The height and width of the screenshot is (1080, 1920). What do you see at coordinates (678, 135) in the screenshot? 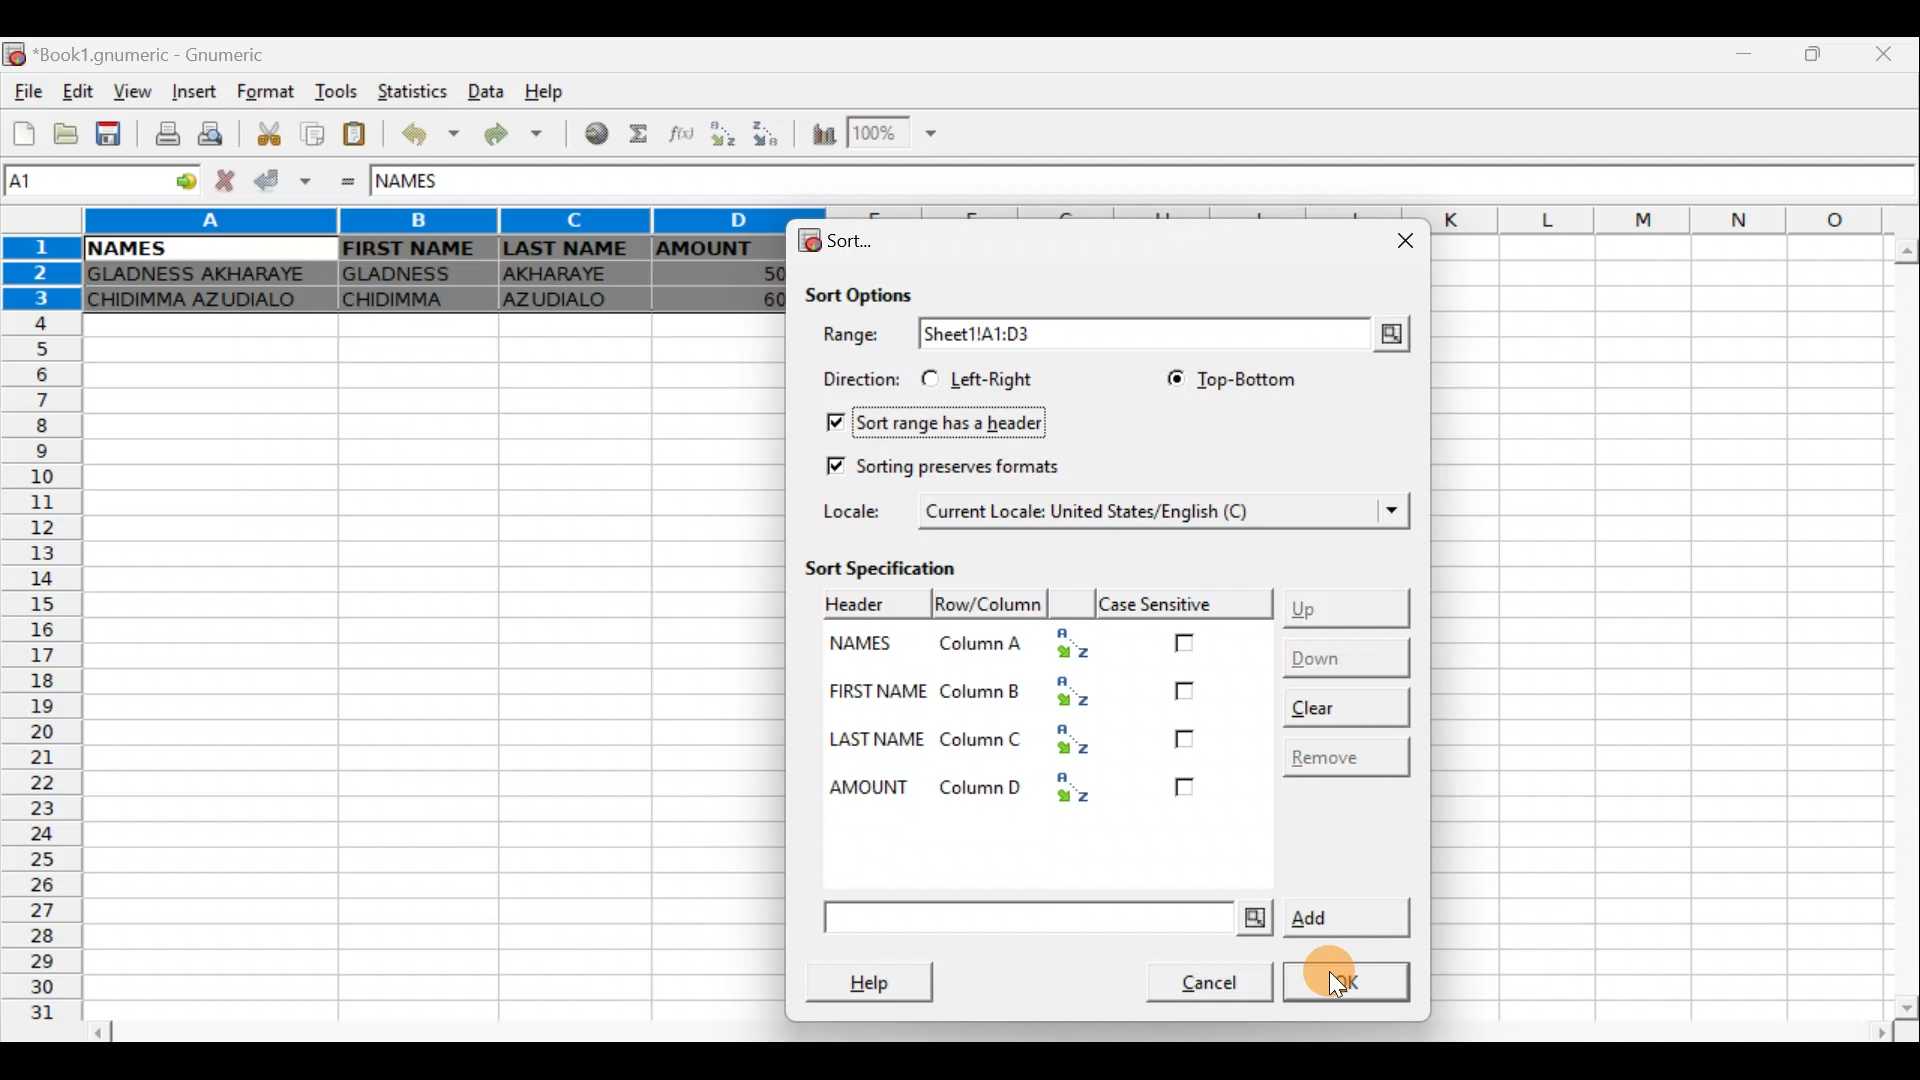
I see `Edit a function in the current cell` at bounding box center [678, 135].